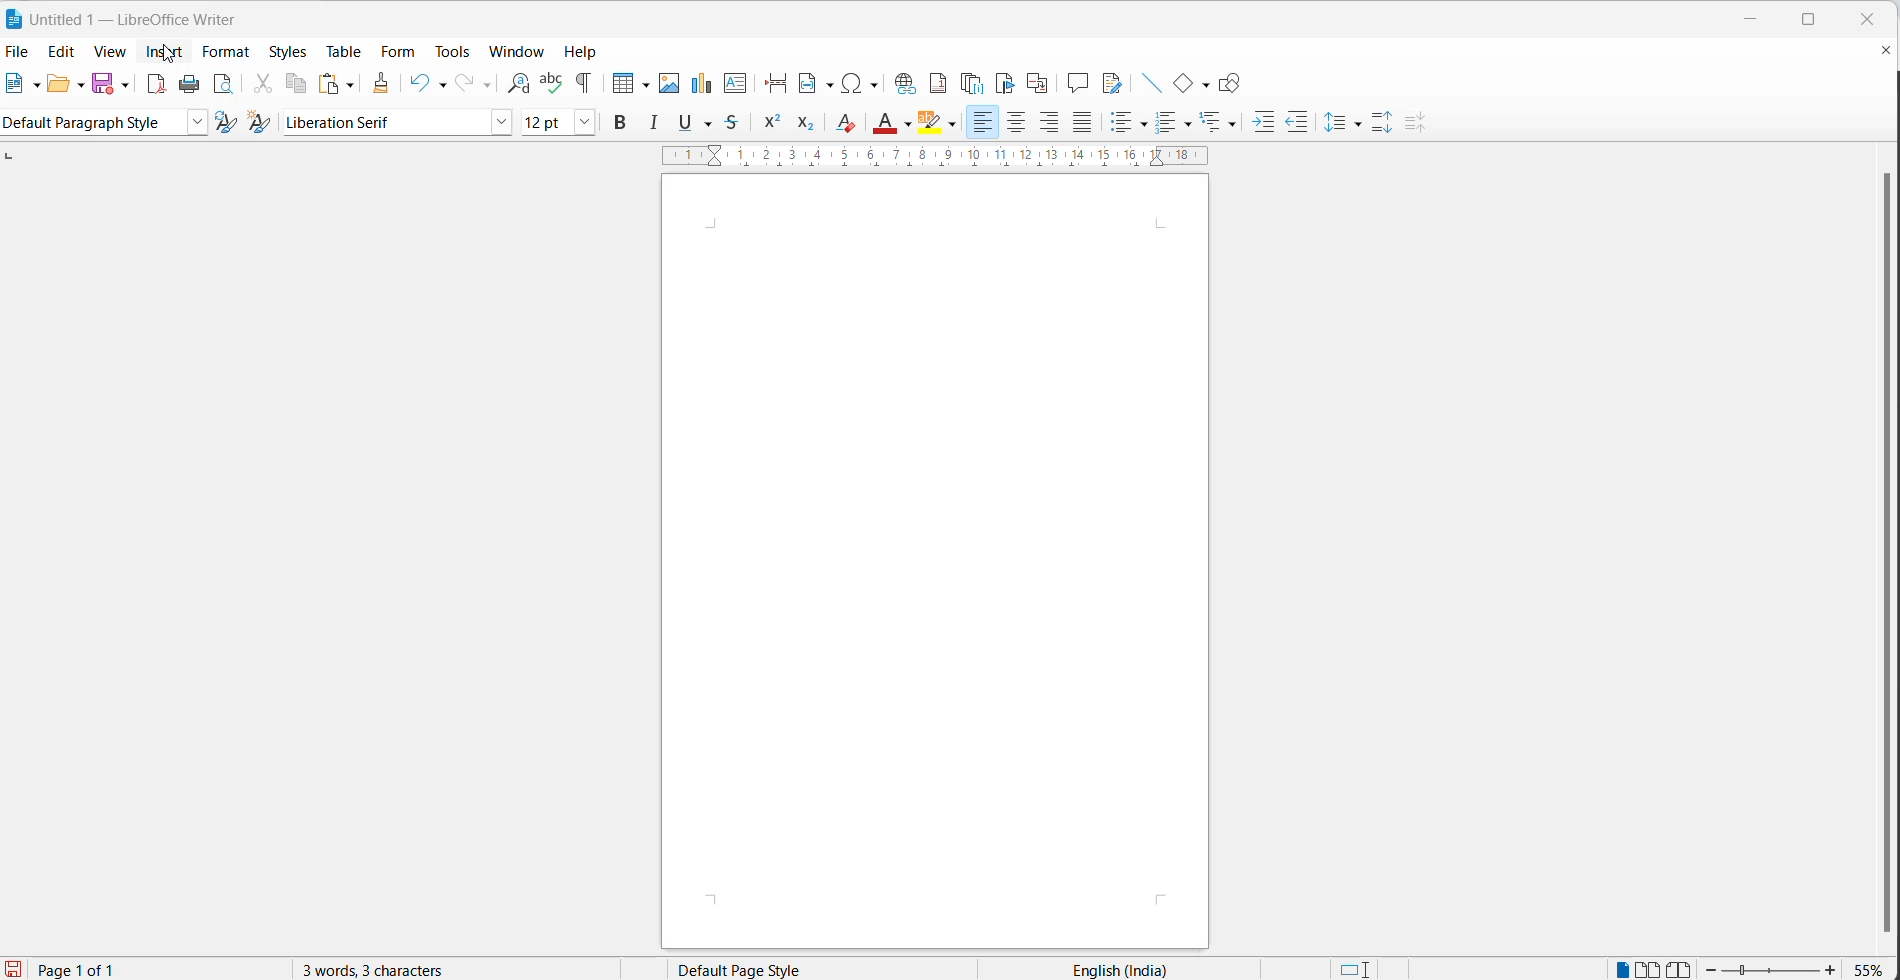 Image resolution: width=1900 pixels, height=980 pixels. What do you see at coordinates (1873, 18) in the screenshot?
I see `close` at bounding box center [1873, 18].